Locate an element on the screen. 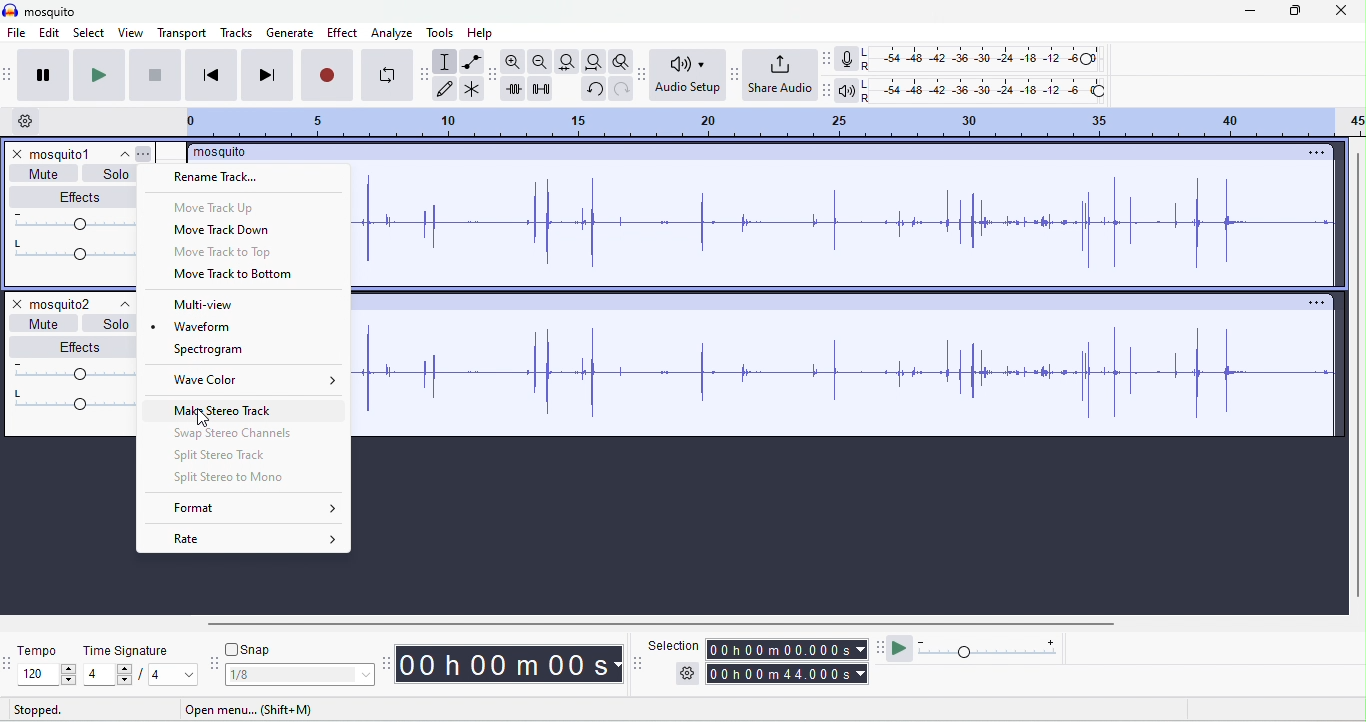 The width and height of the screenshot is (1366, 722). share audio is located at coordinates (779, 73).